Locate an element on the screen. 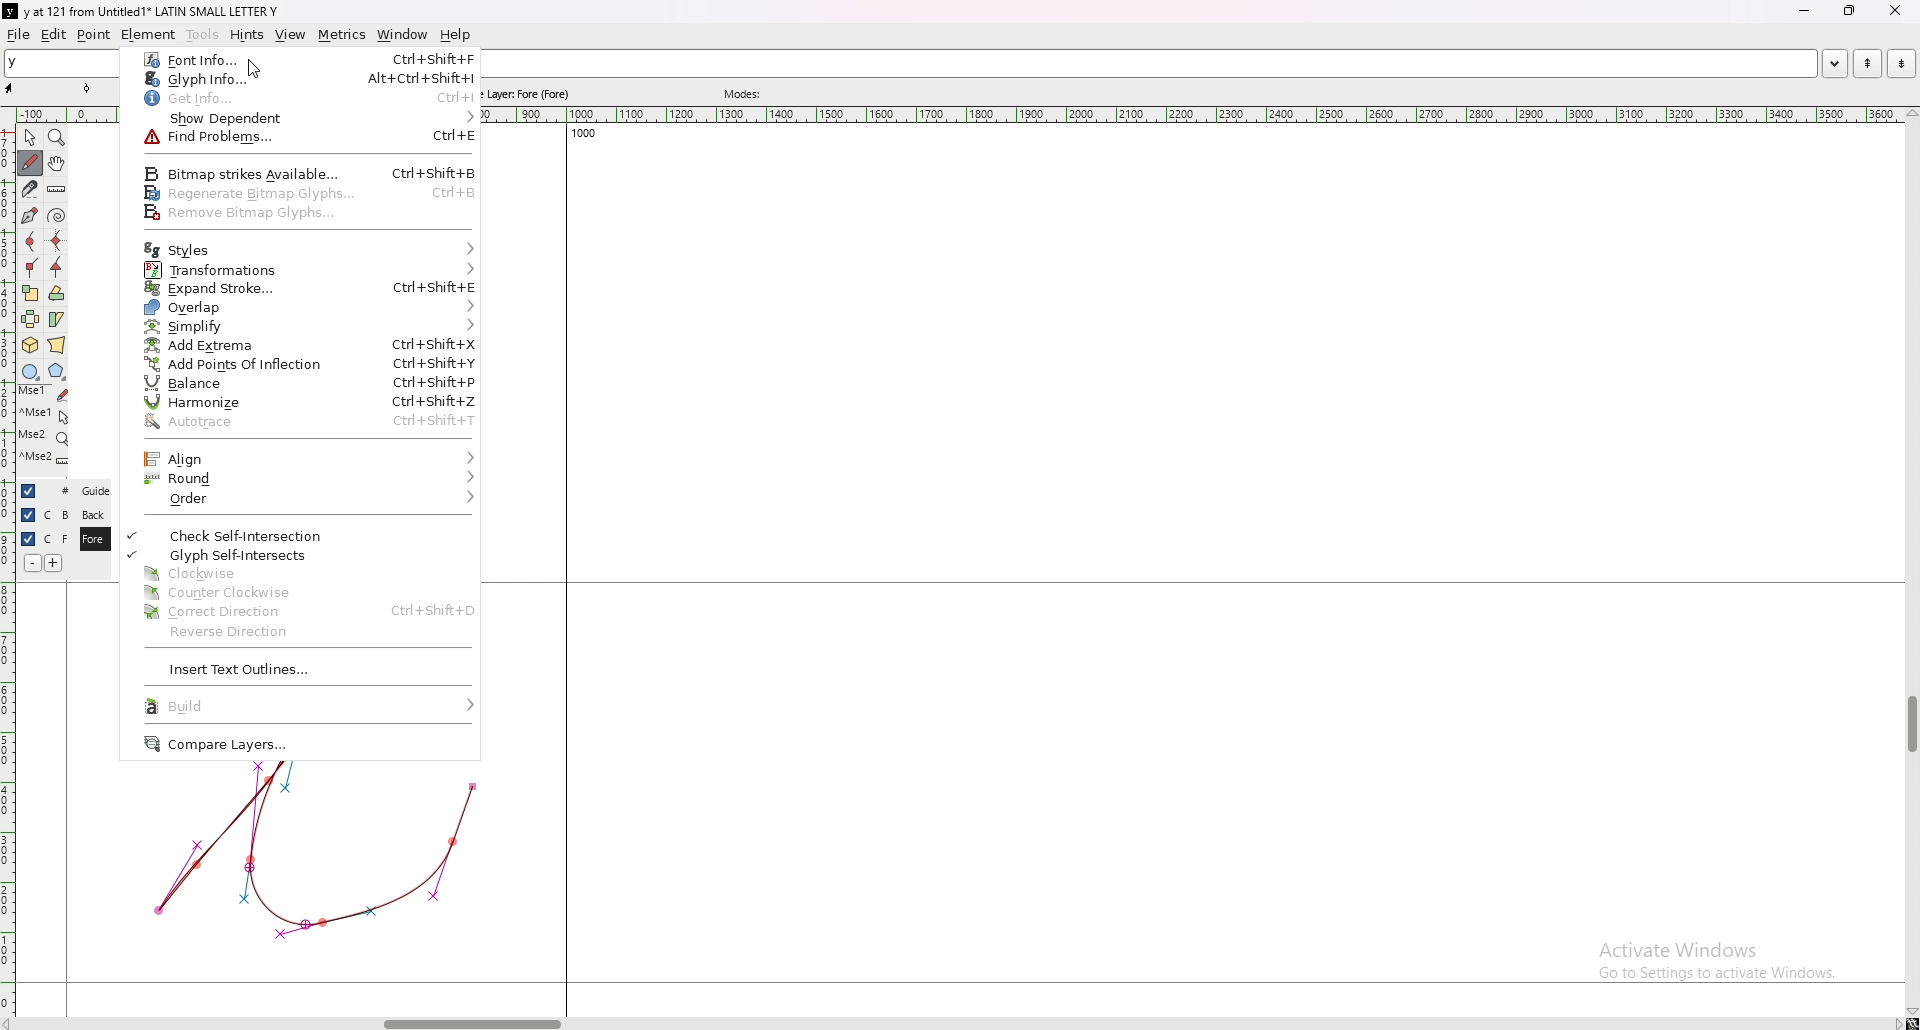 Image resolution: width=1920 pixels, height=1030 pixels. glyph info is located at coordinates (302, 80).